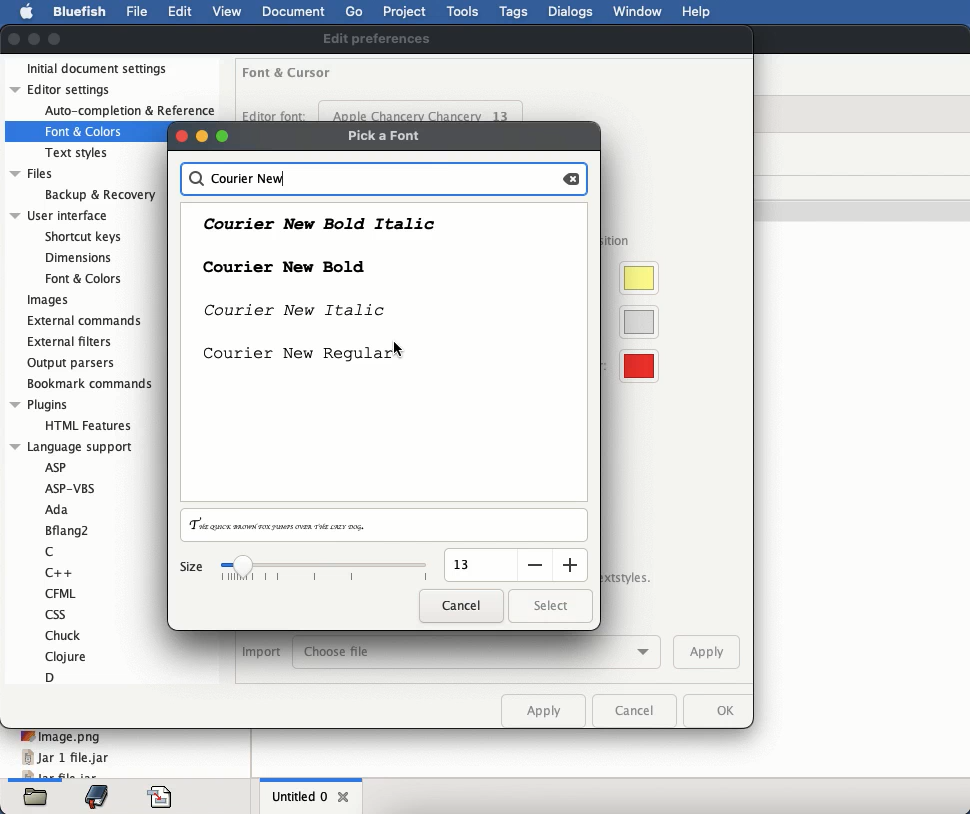 This screenshot has height=814, width=970. I want to click on tags, so click(514, 12).